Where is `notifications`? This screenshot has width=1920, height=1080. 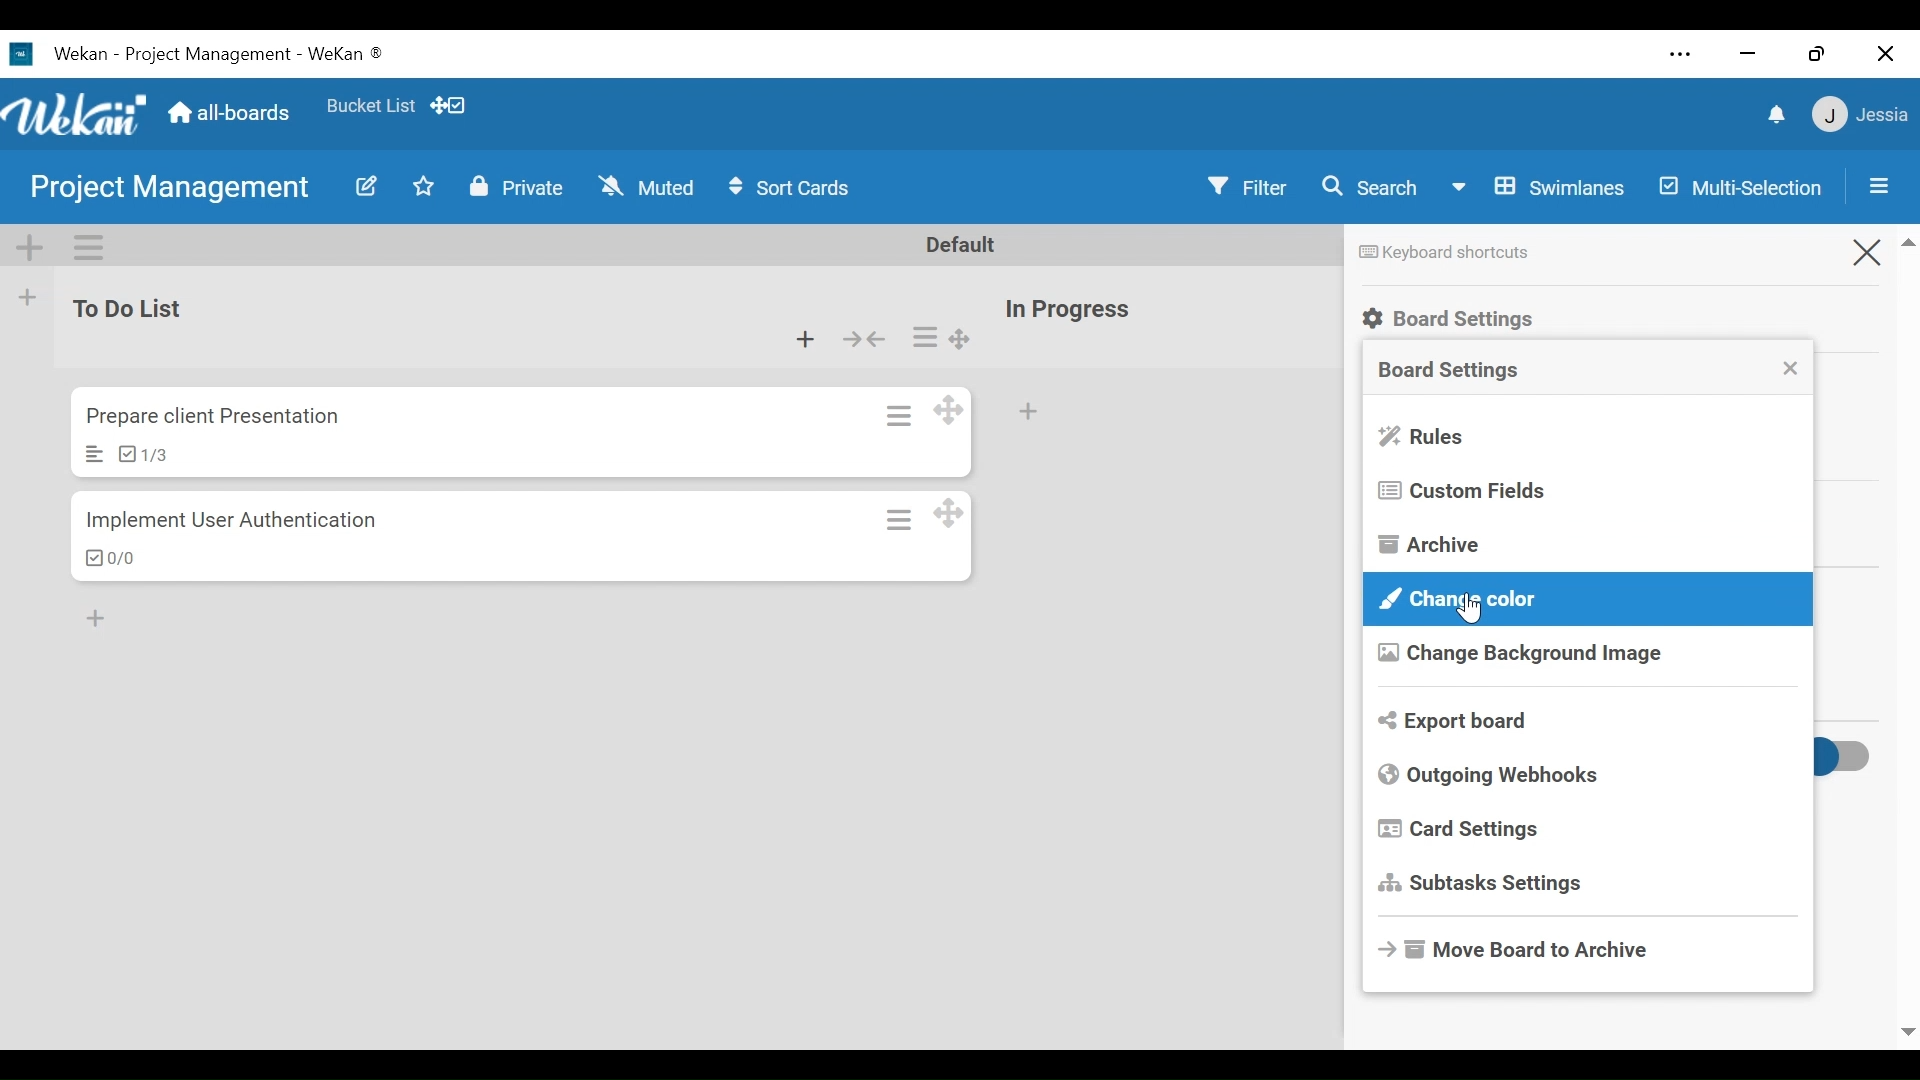
notifications is located at coordinates (1777, 114).